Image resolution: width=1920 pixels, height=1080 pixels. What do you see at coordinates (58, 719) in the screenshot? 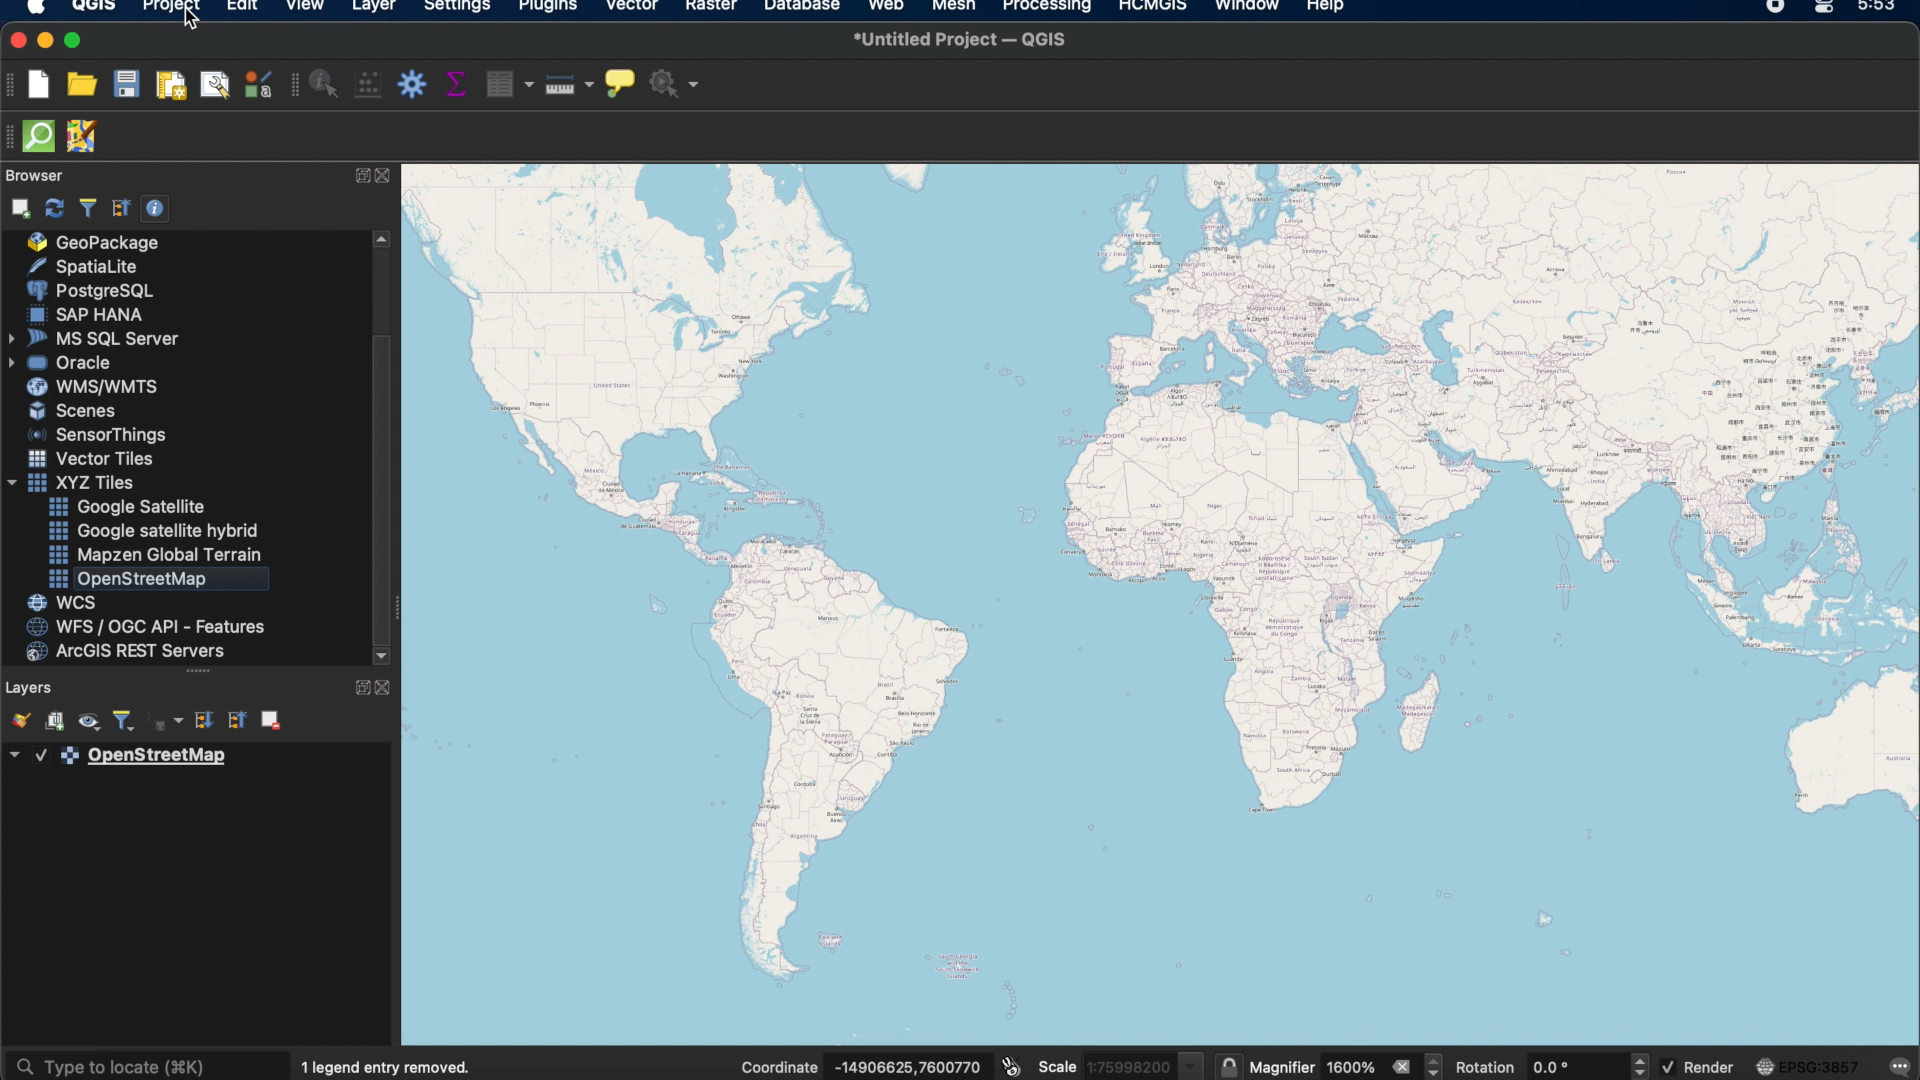
I see `add group` at bounding box center [58, 719].